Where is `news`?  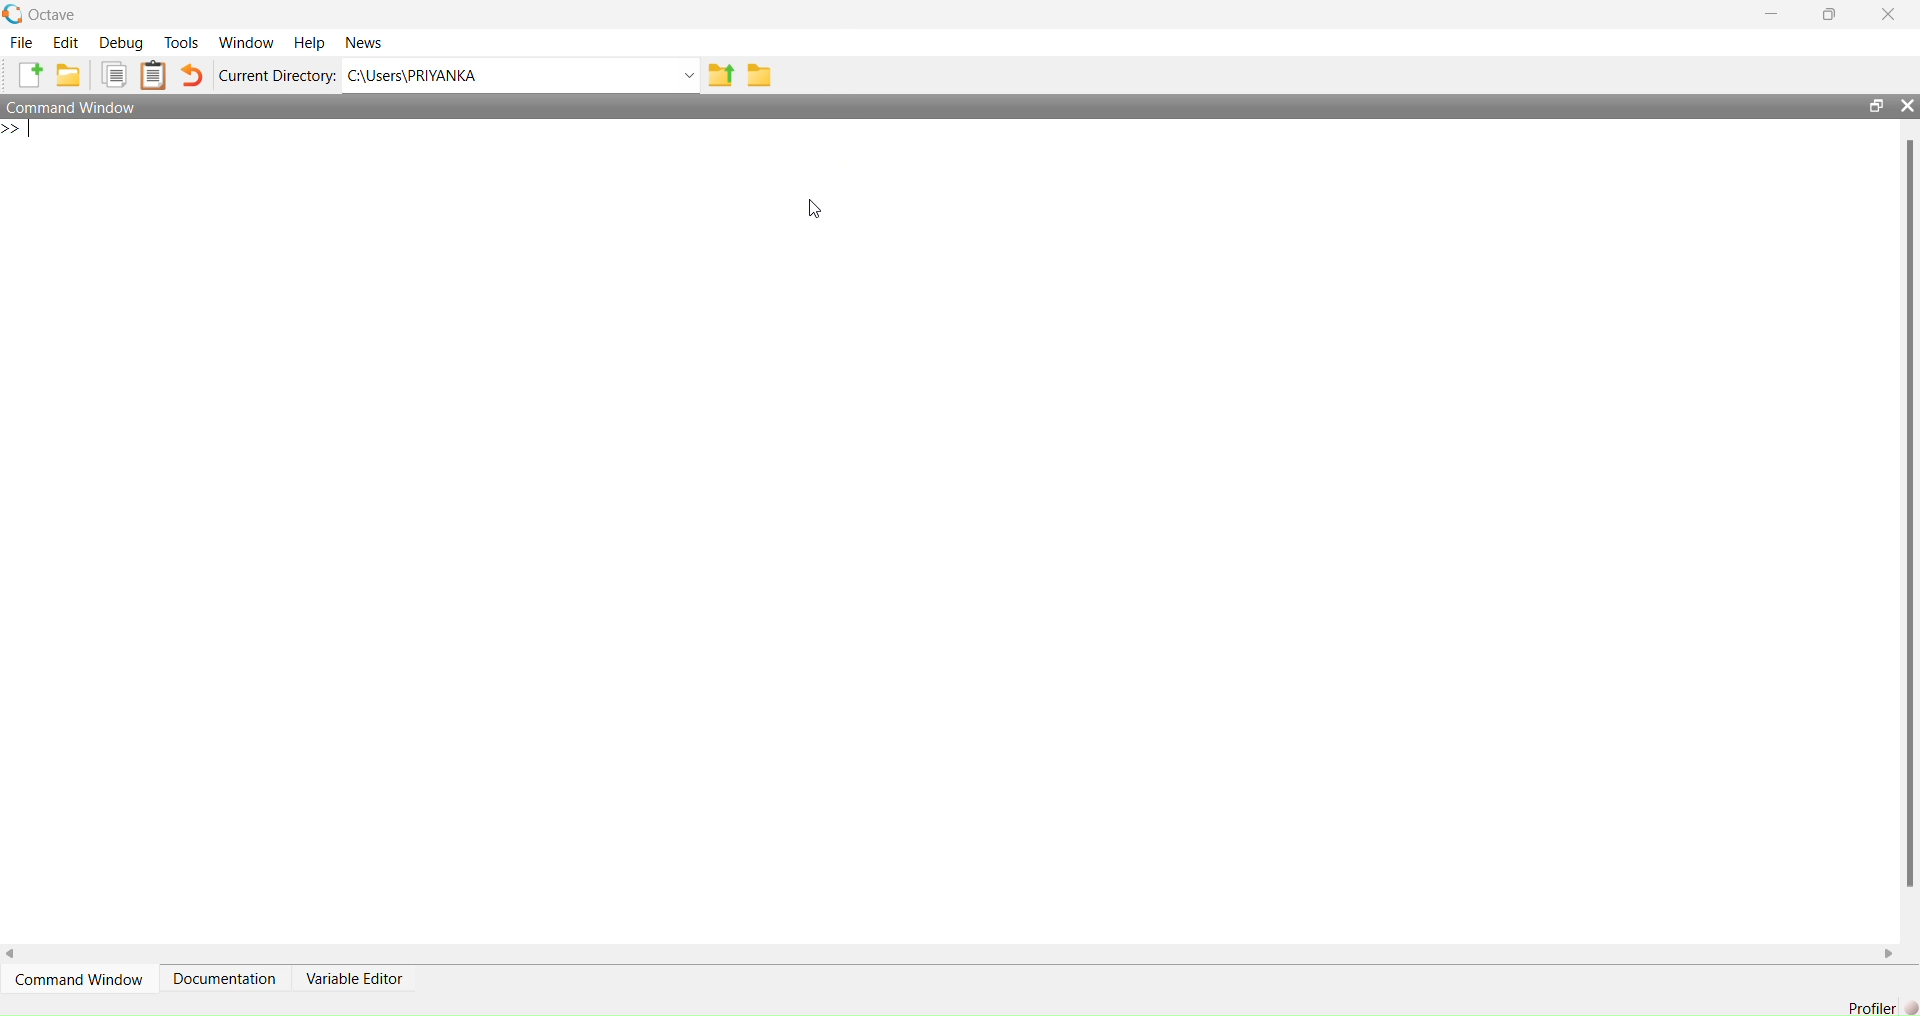
news is located at coordinates (365, 43).